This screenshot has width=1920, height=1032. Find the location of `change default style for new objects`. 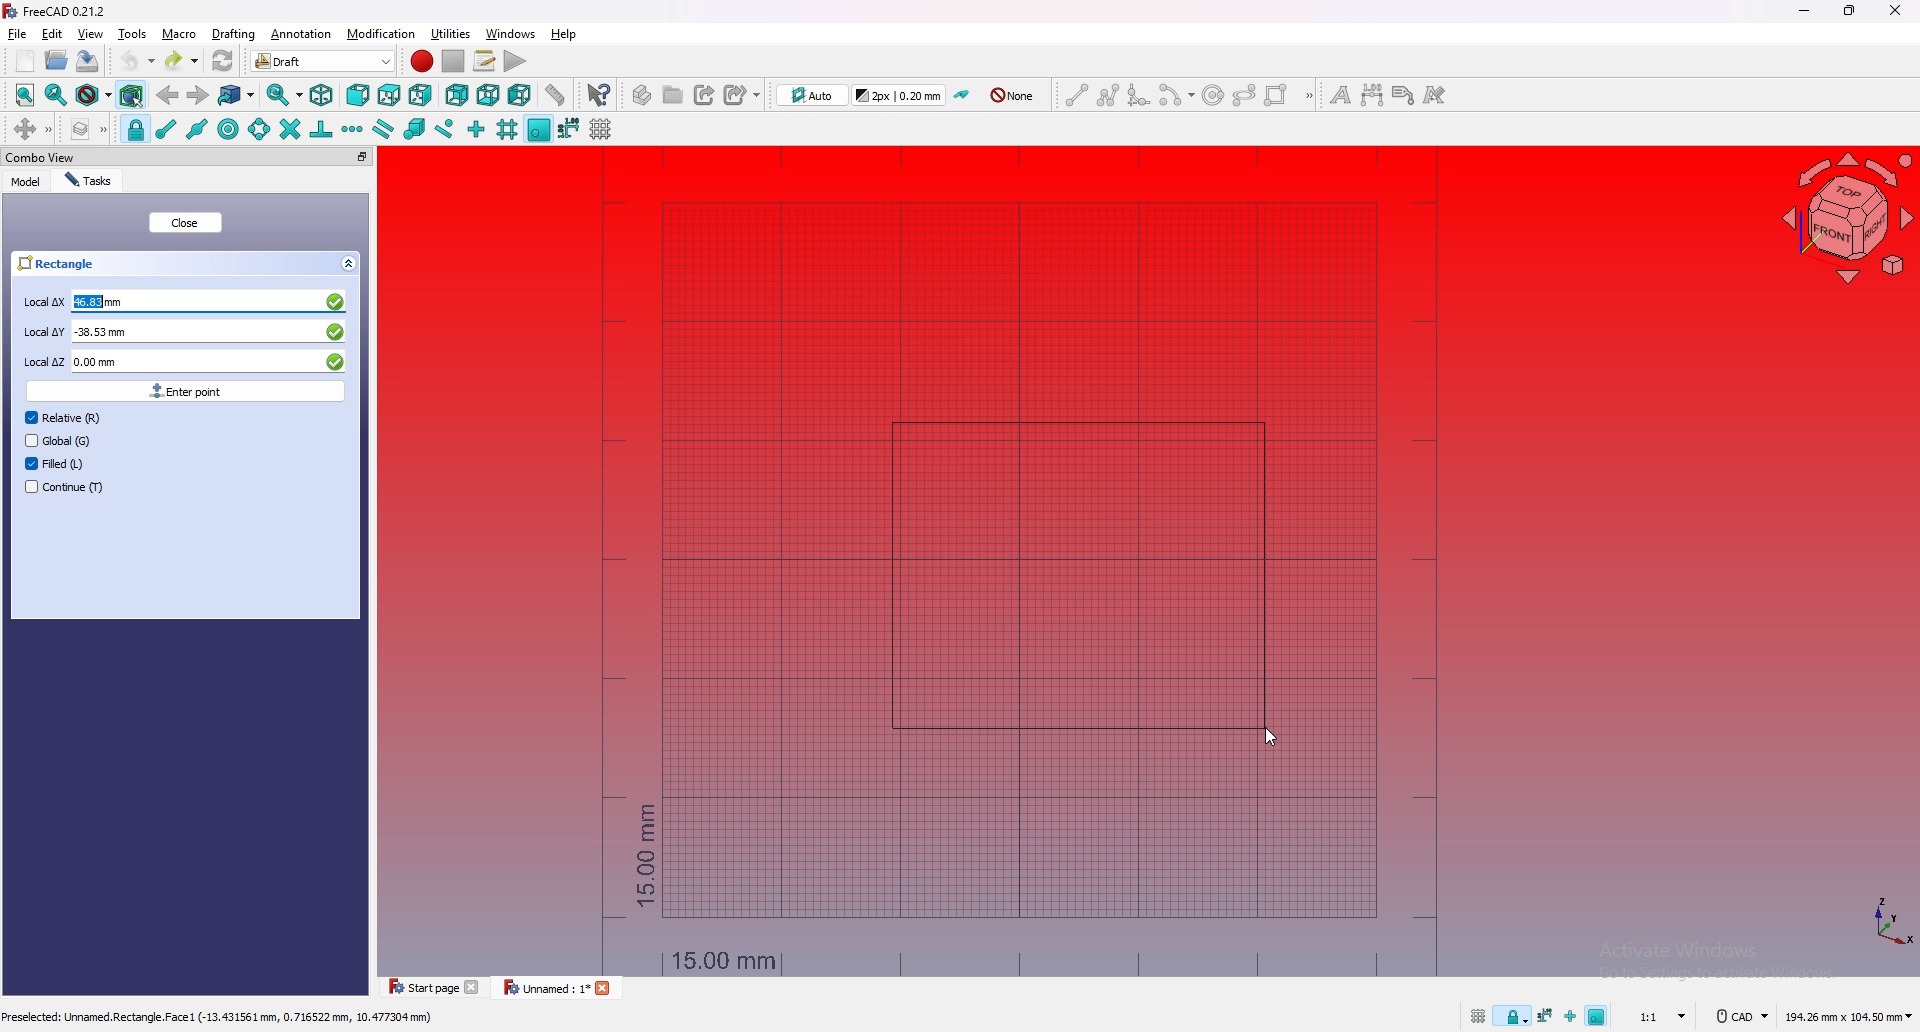

change default style for new objects is located at coordinates (901, 94).